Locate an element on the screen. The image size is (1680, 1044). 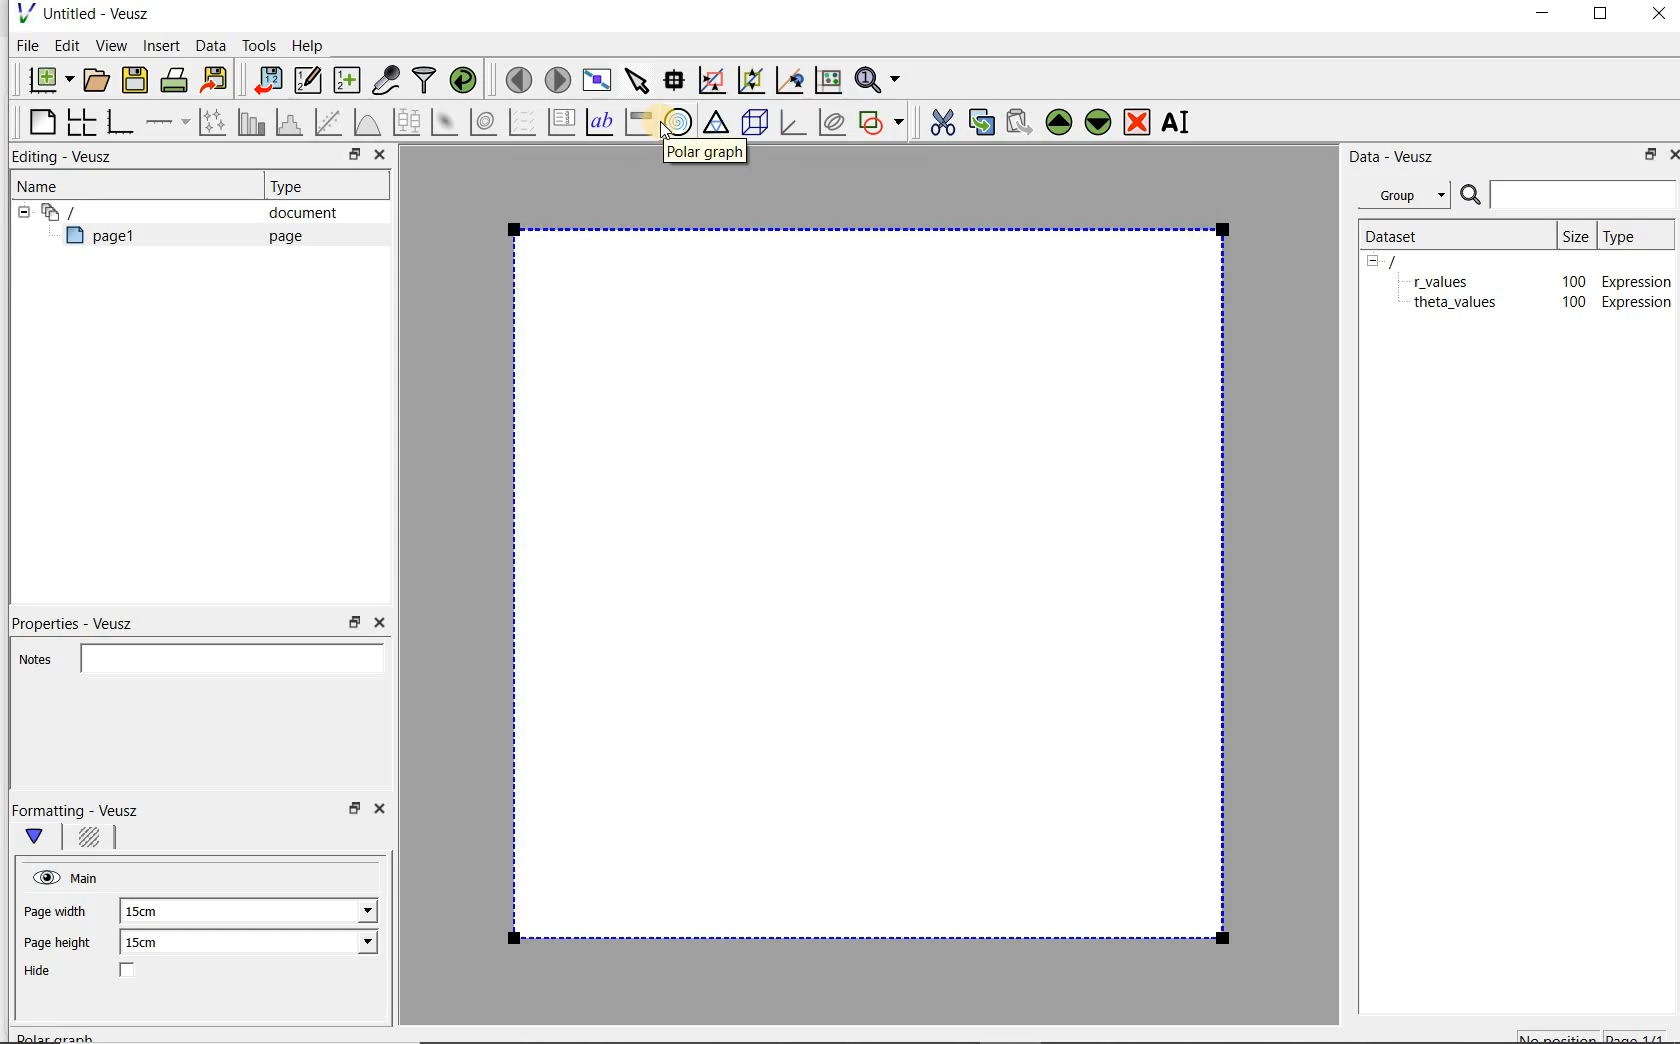
plot key is located at coordinates (563, 122).